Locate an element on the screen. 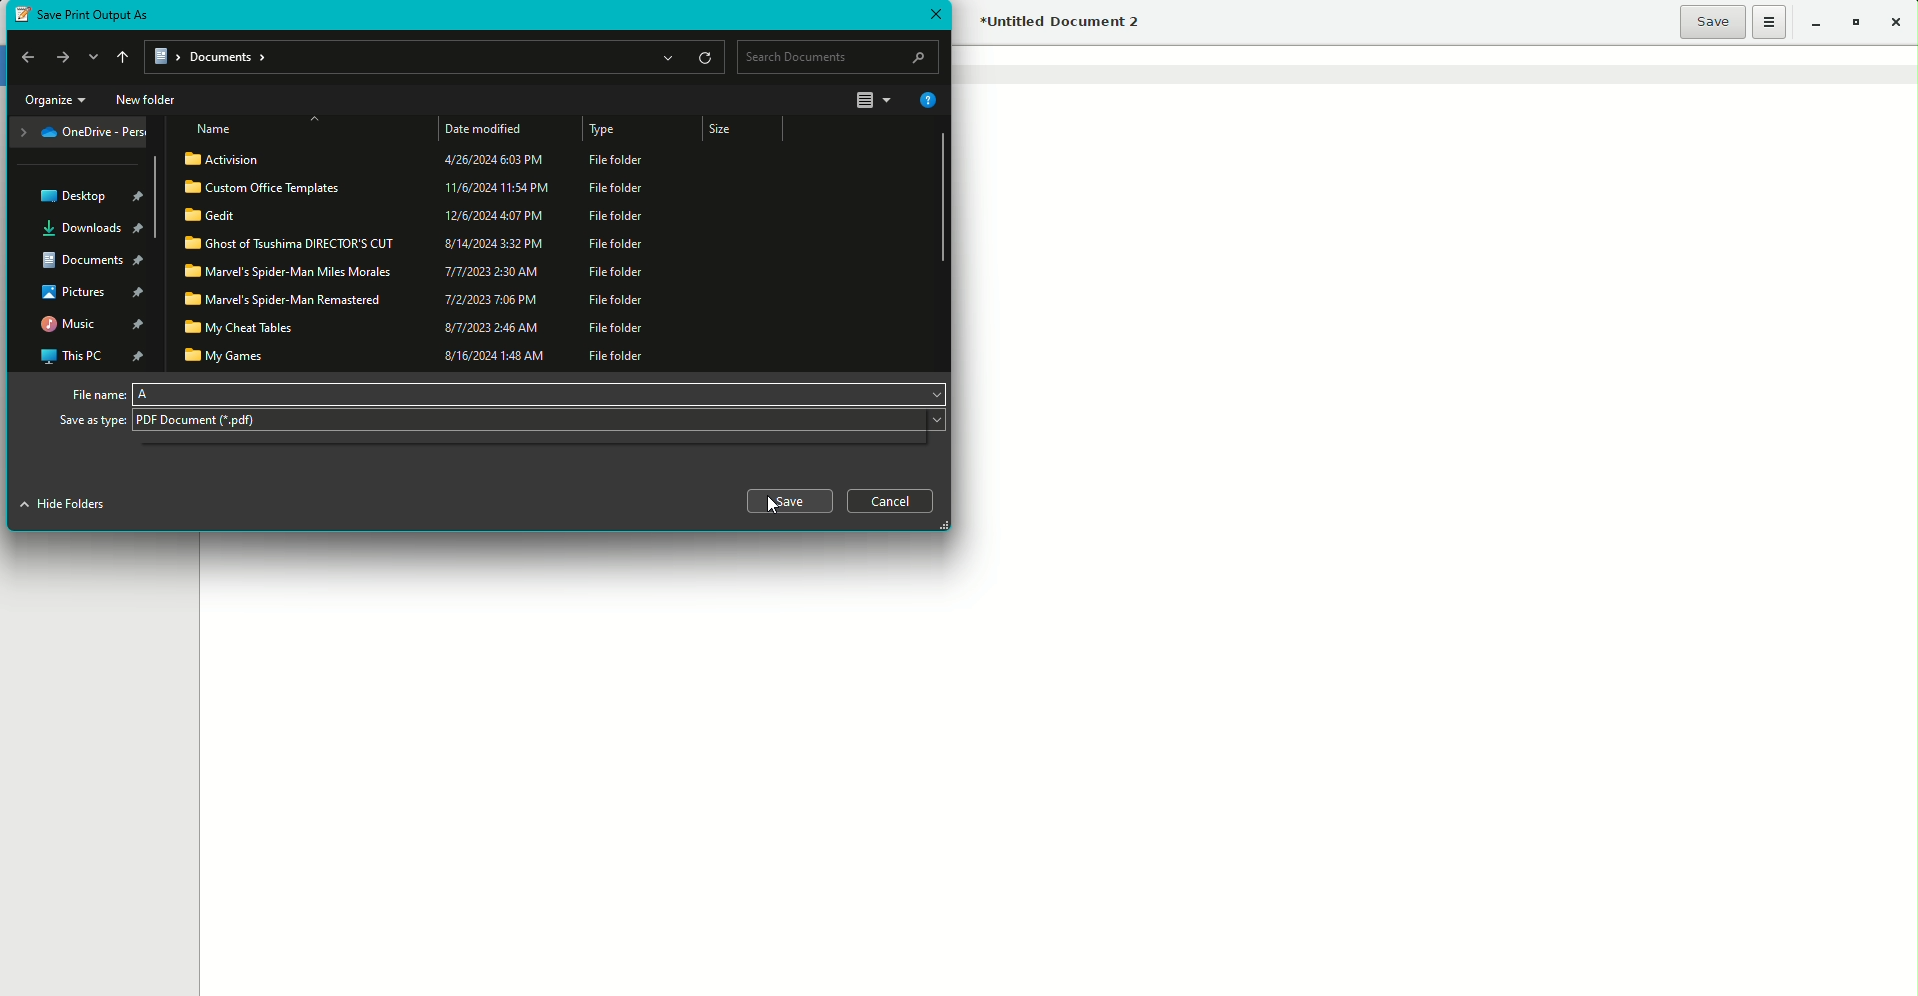 This screenshot has width=1918, height=996. Type is located at coordinates (605, 132).